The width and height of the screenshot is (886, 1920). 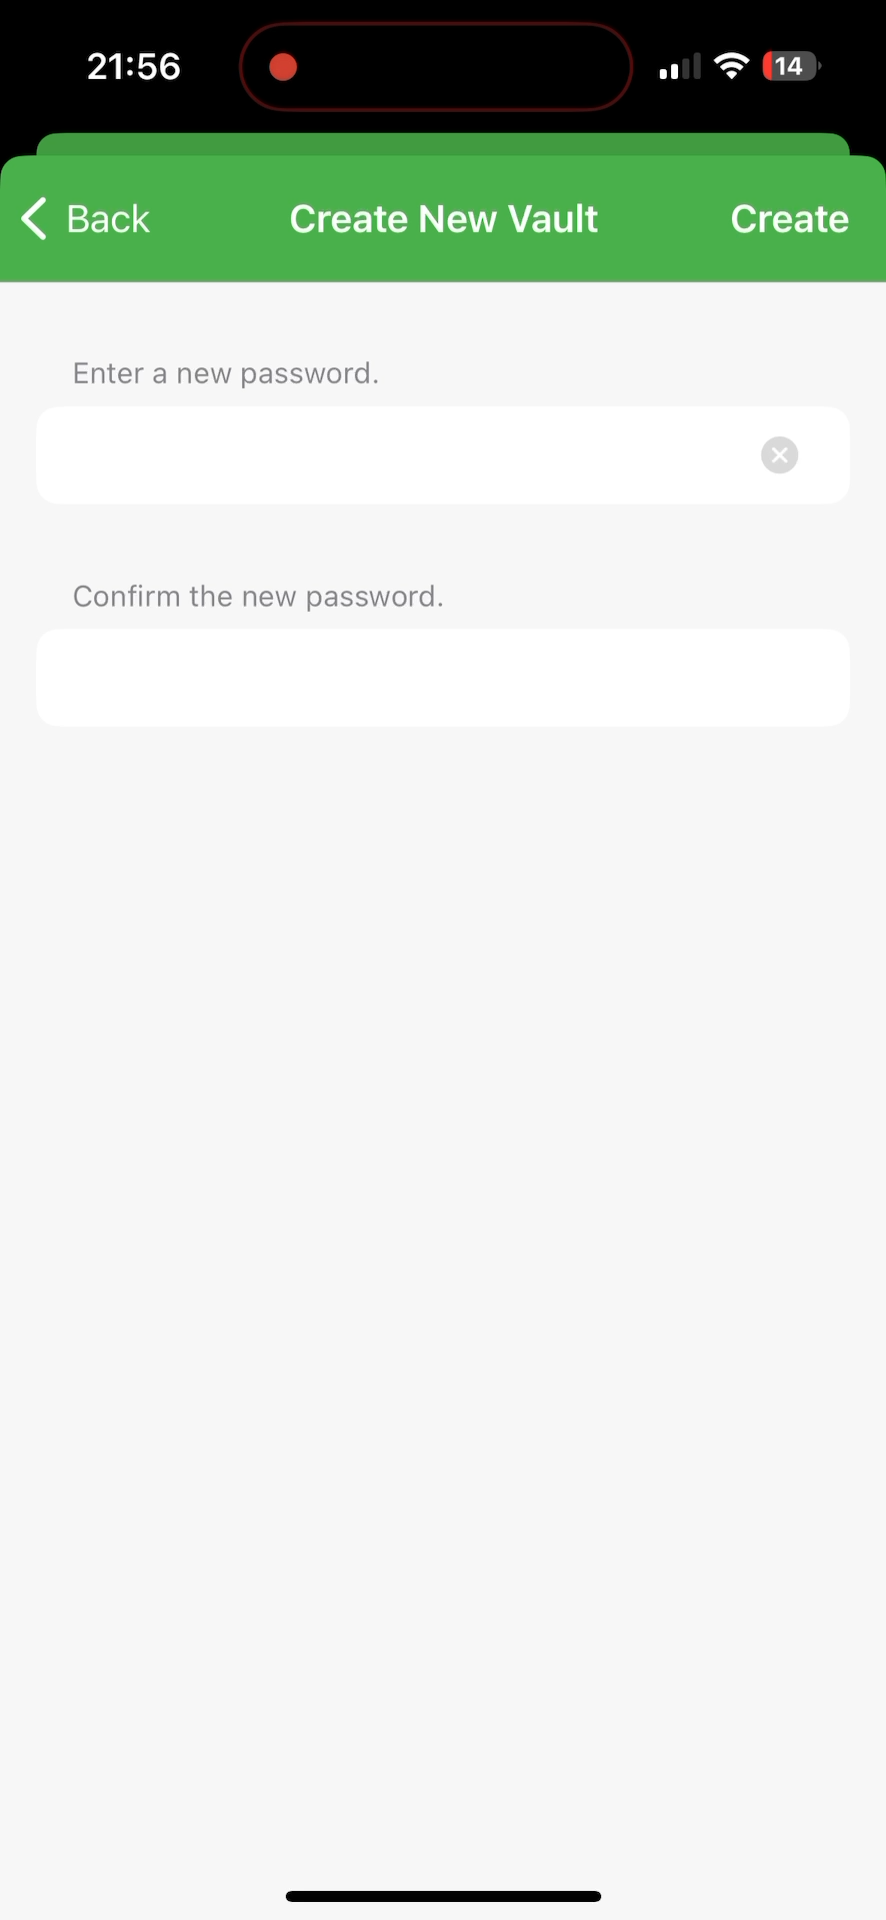 What do you see at coordinates (283, 63) in the screenshot?
I see `recording the screen` at bounding box center [283, 63].